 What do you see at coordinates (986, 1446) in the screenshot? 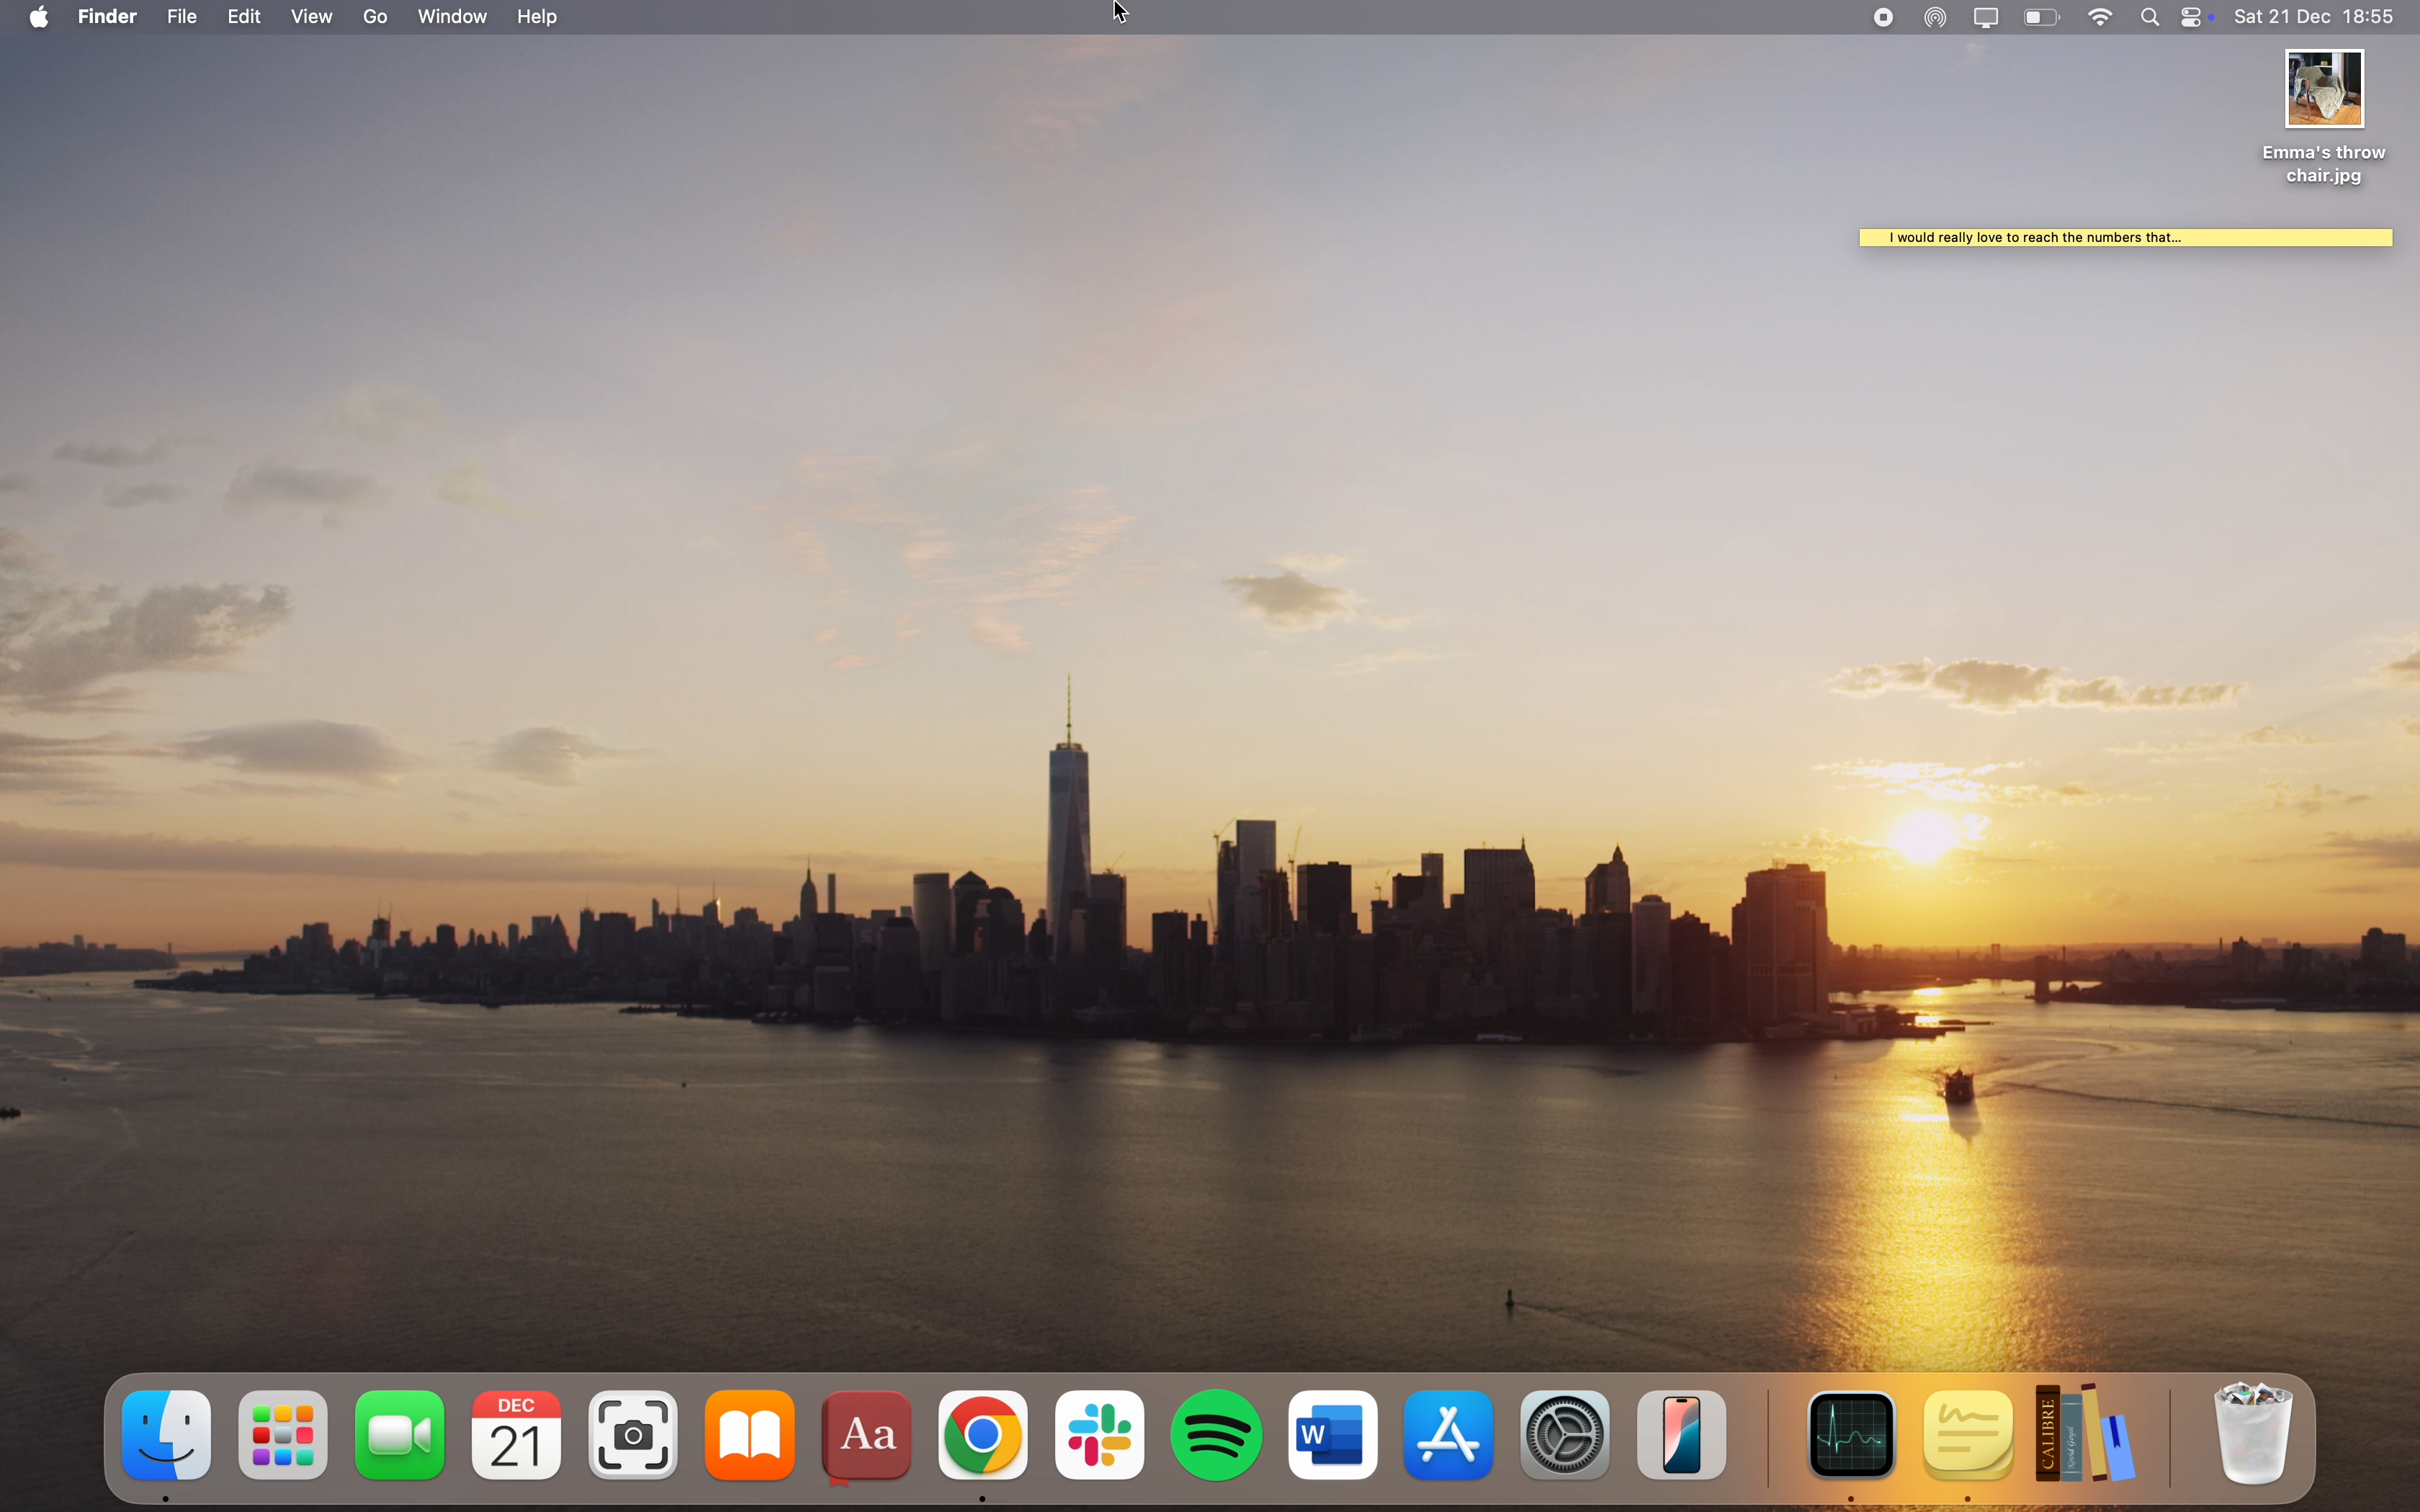
I see `Google Chrome` at bounding box center [986, 1446].